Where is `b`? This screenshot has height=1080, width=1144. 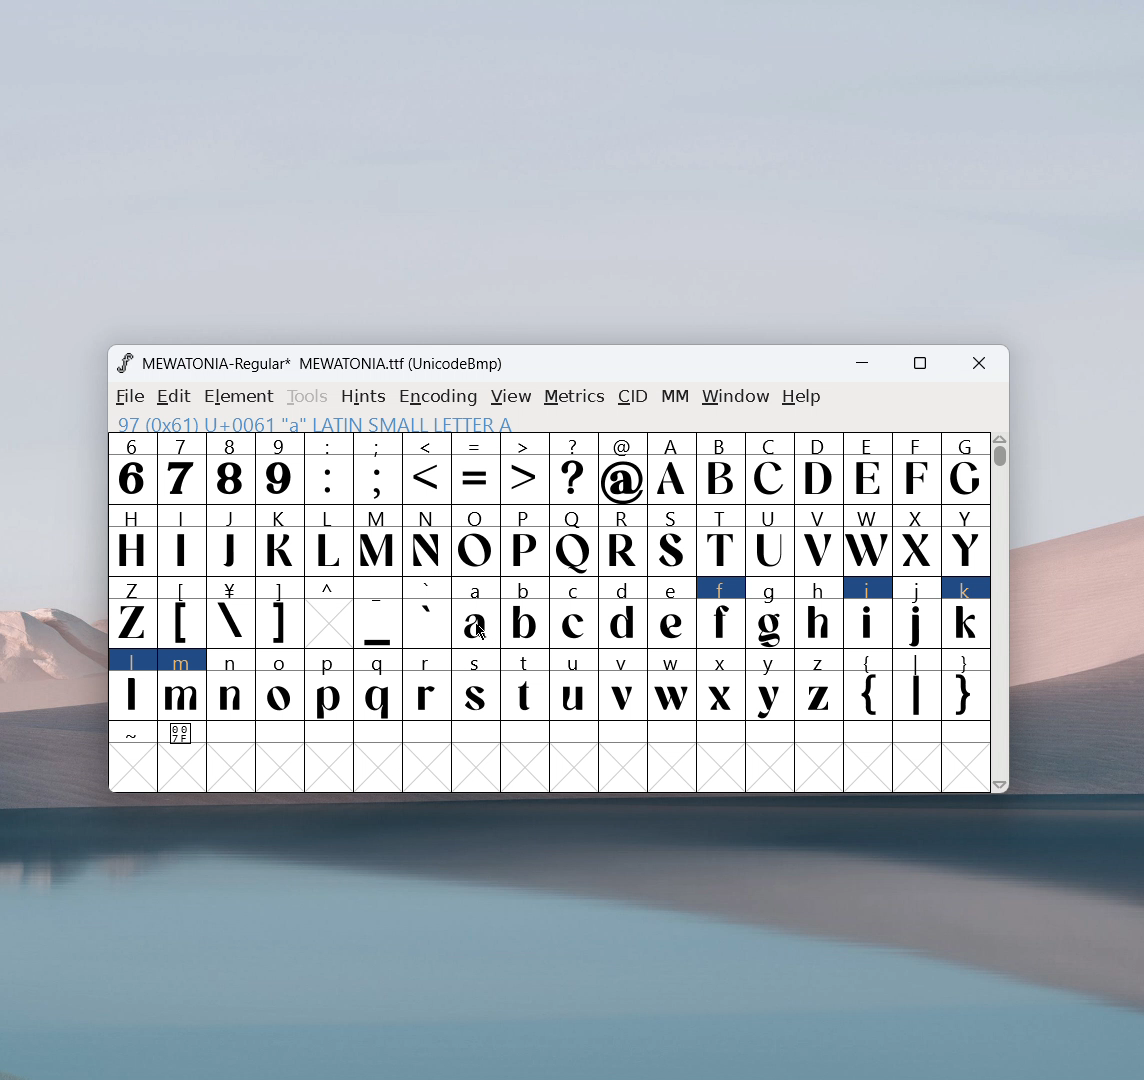
b is located at coordinates (525, 614).